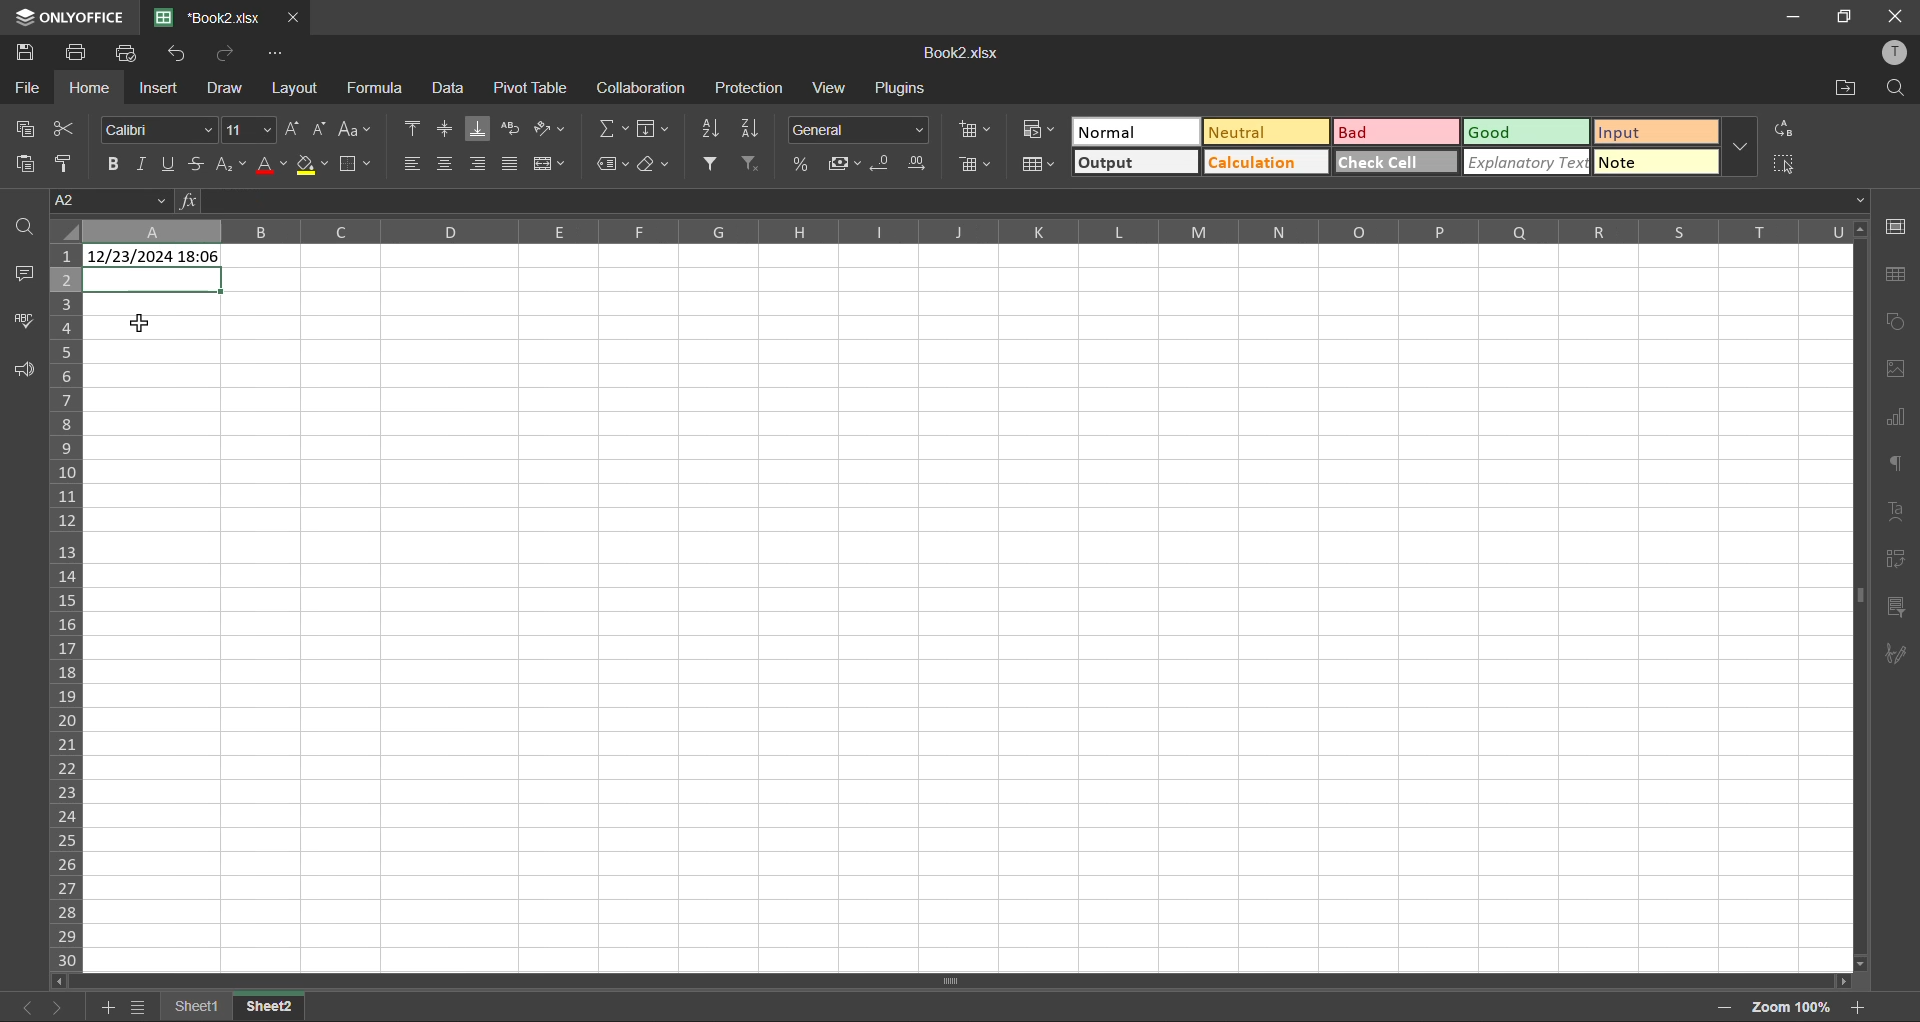 The height and width of the screenshot is (1022, 1920). Describe the element at coordinates (272, 164) in the screenshot. I see `font color` at that location.